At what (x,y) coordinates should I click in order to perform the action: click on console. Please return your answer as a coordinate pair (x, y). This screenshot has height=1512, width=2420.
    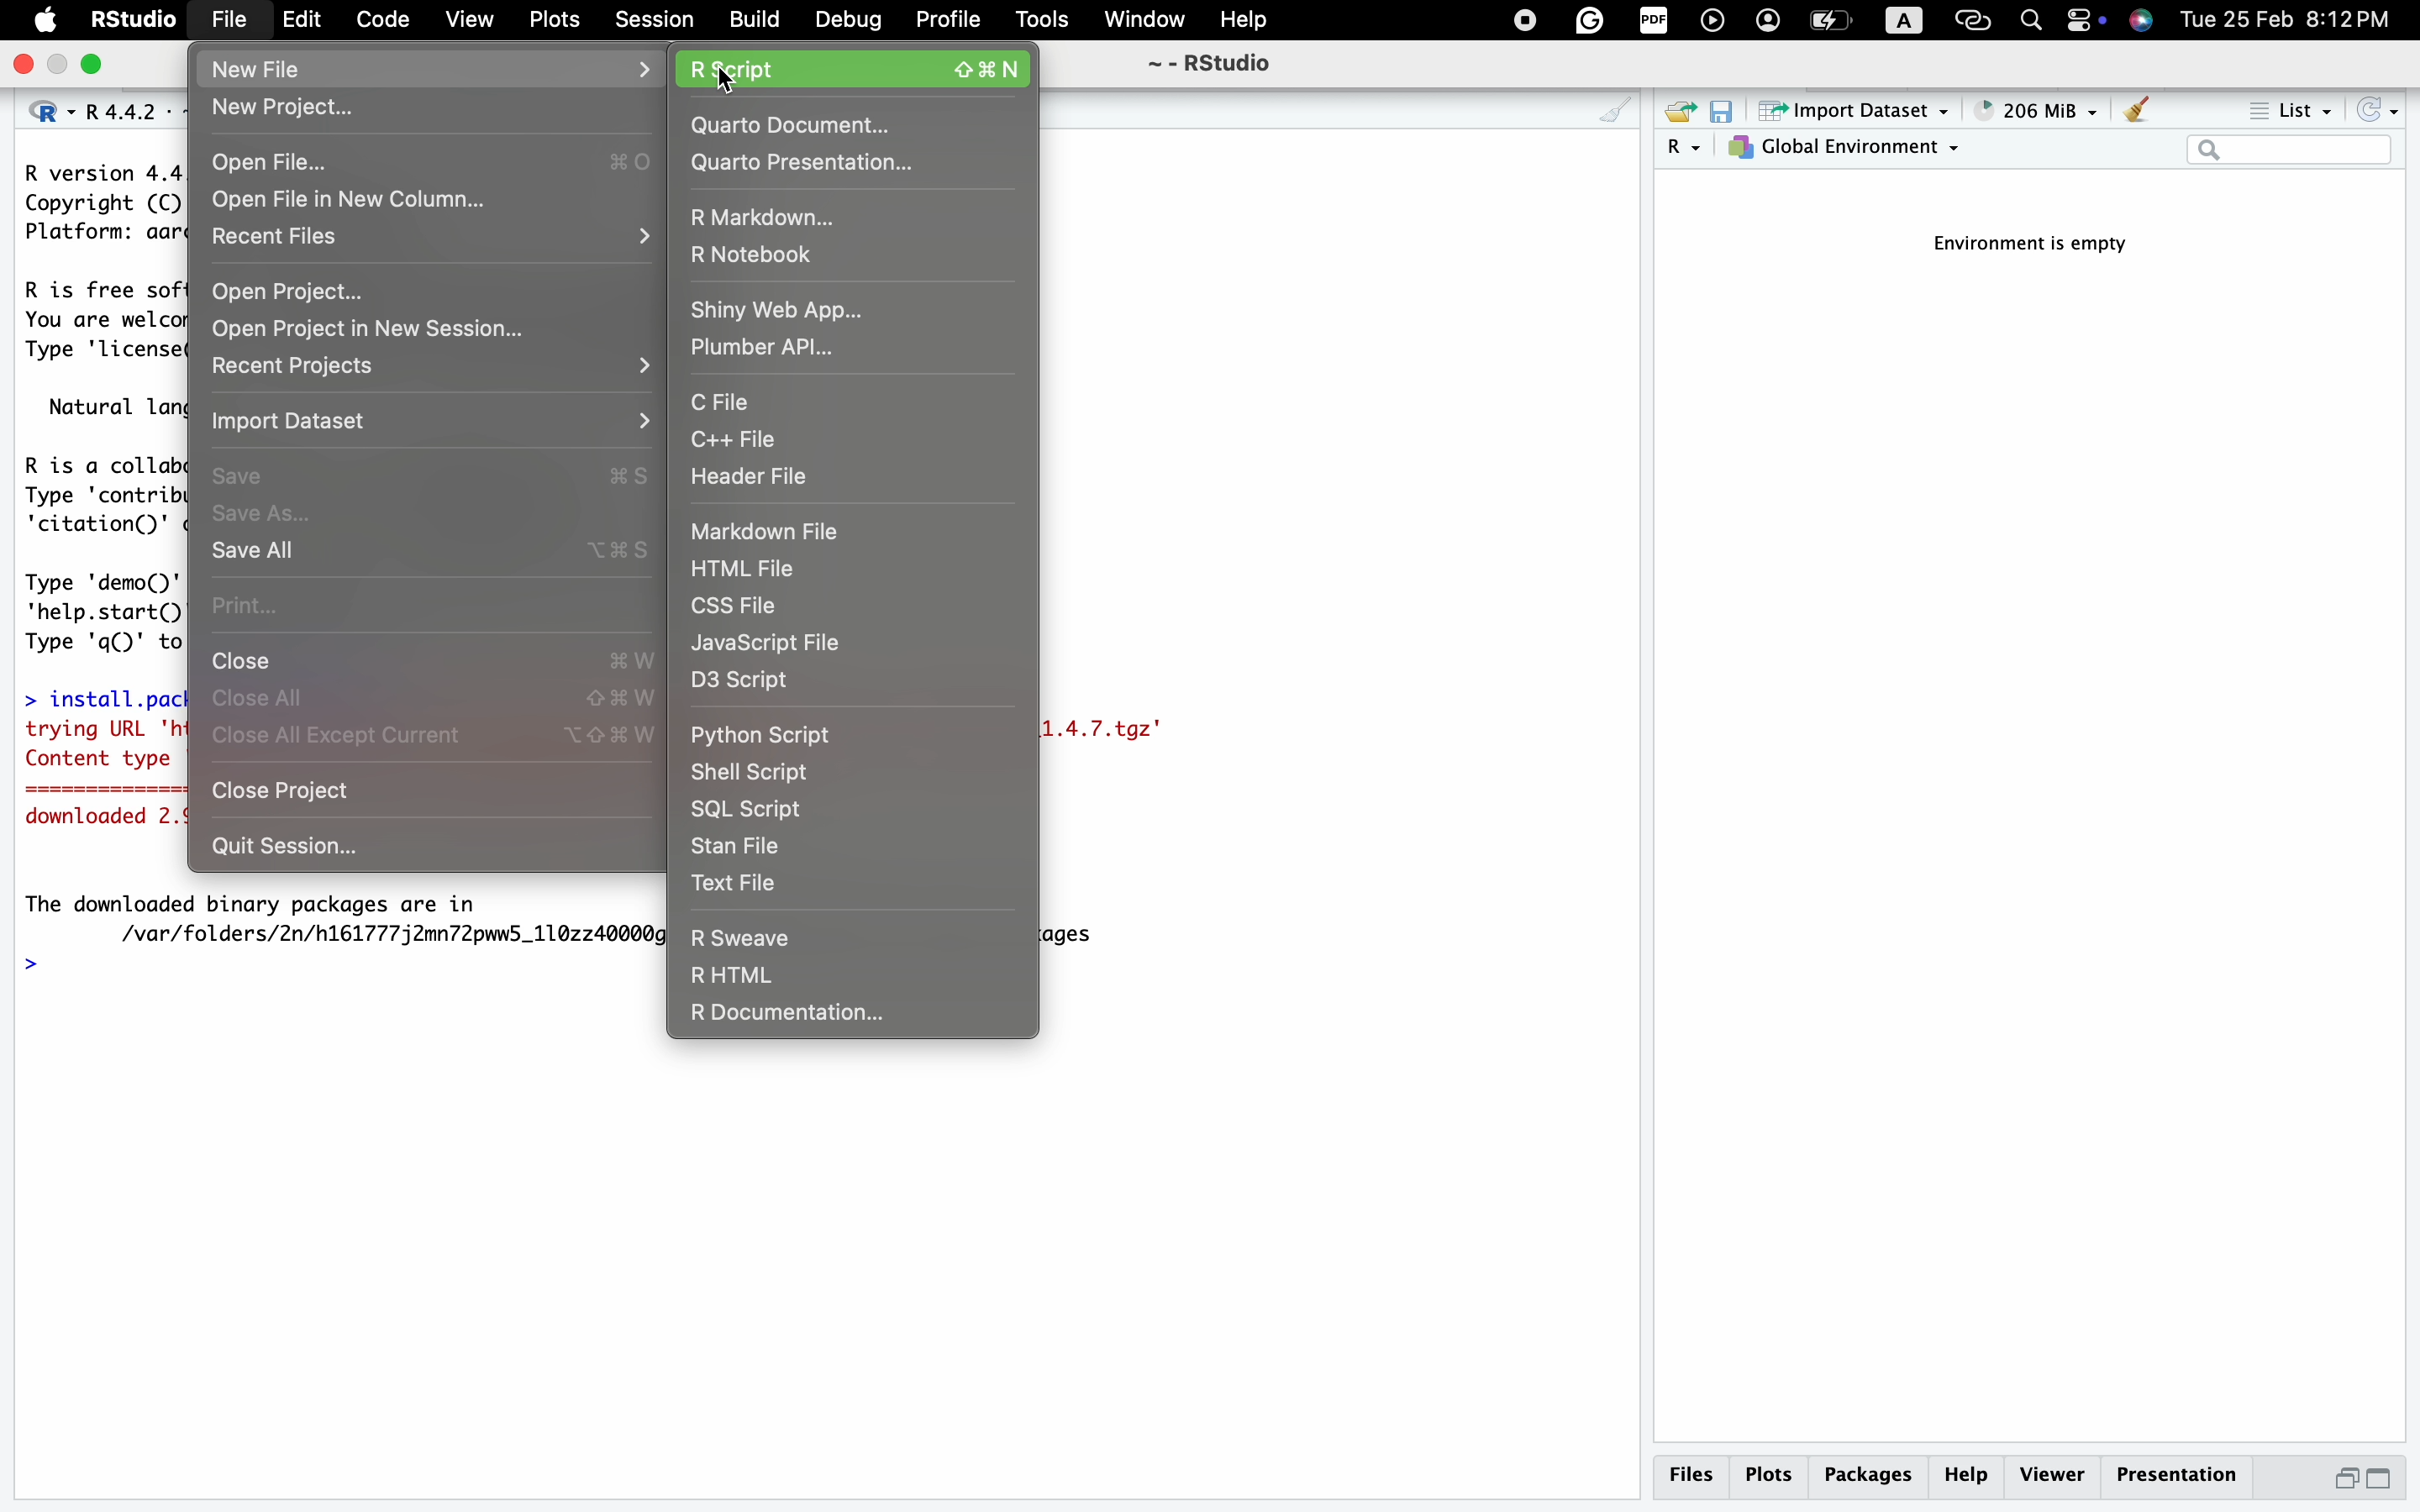
    Looking at the image, I should click on (1614, 112).